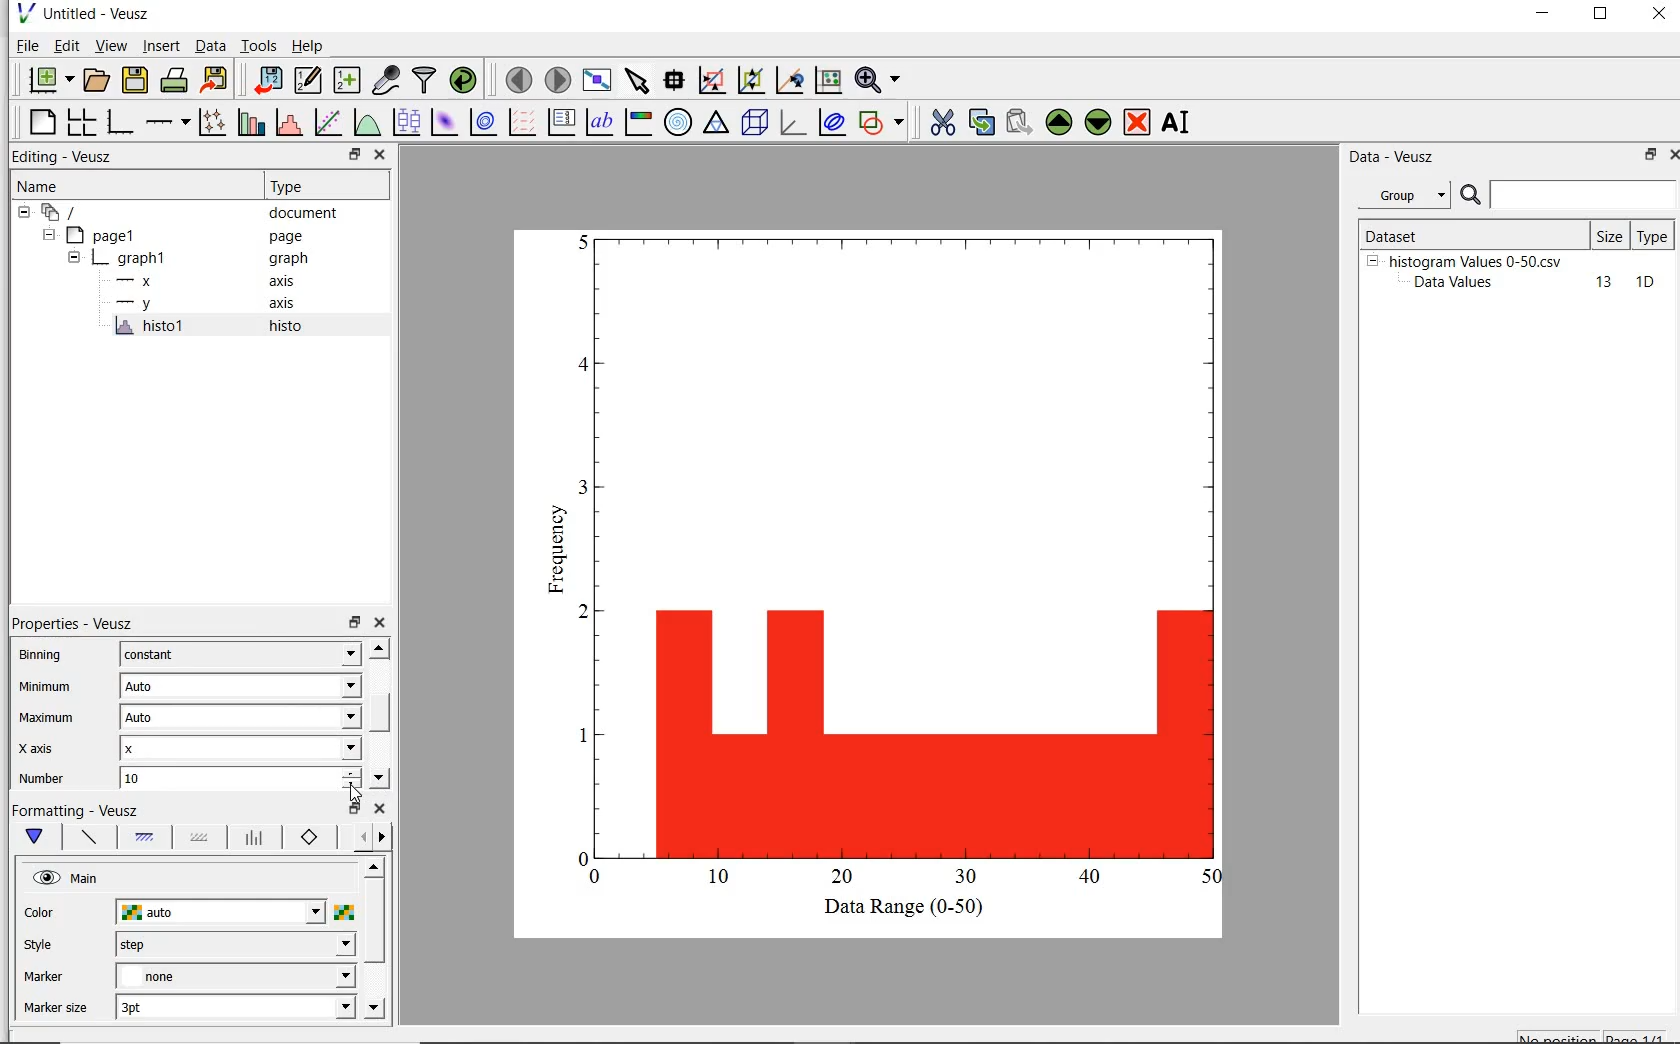 The width and height of the screenshot is (1680, 1044). Describe the element at coordinates (122, 122) in the screenshot. I see `base graph` at that location.